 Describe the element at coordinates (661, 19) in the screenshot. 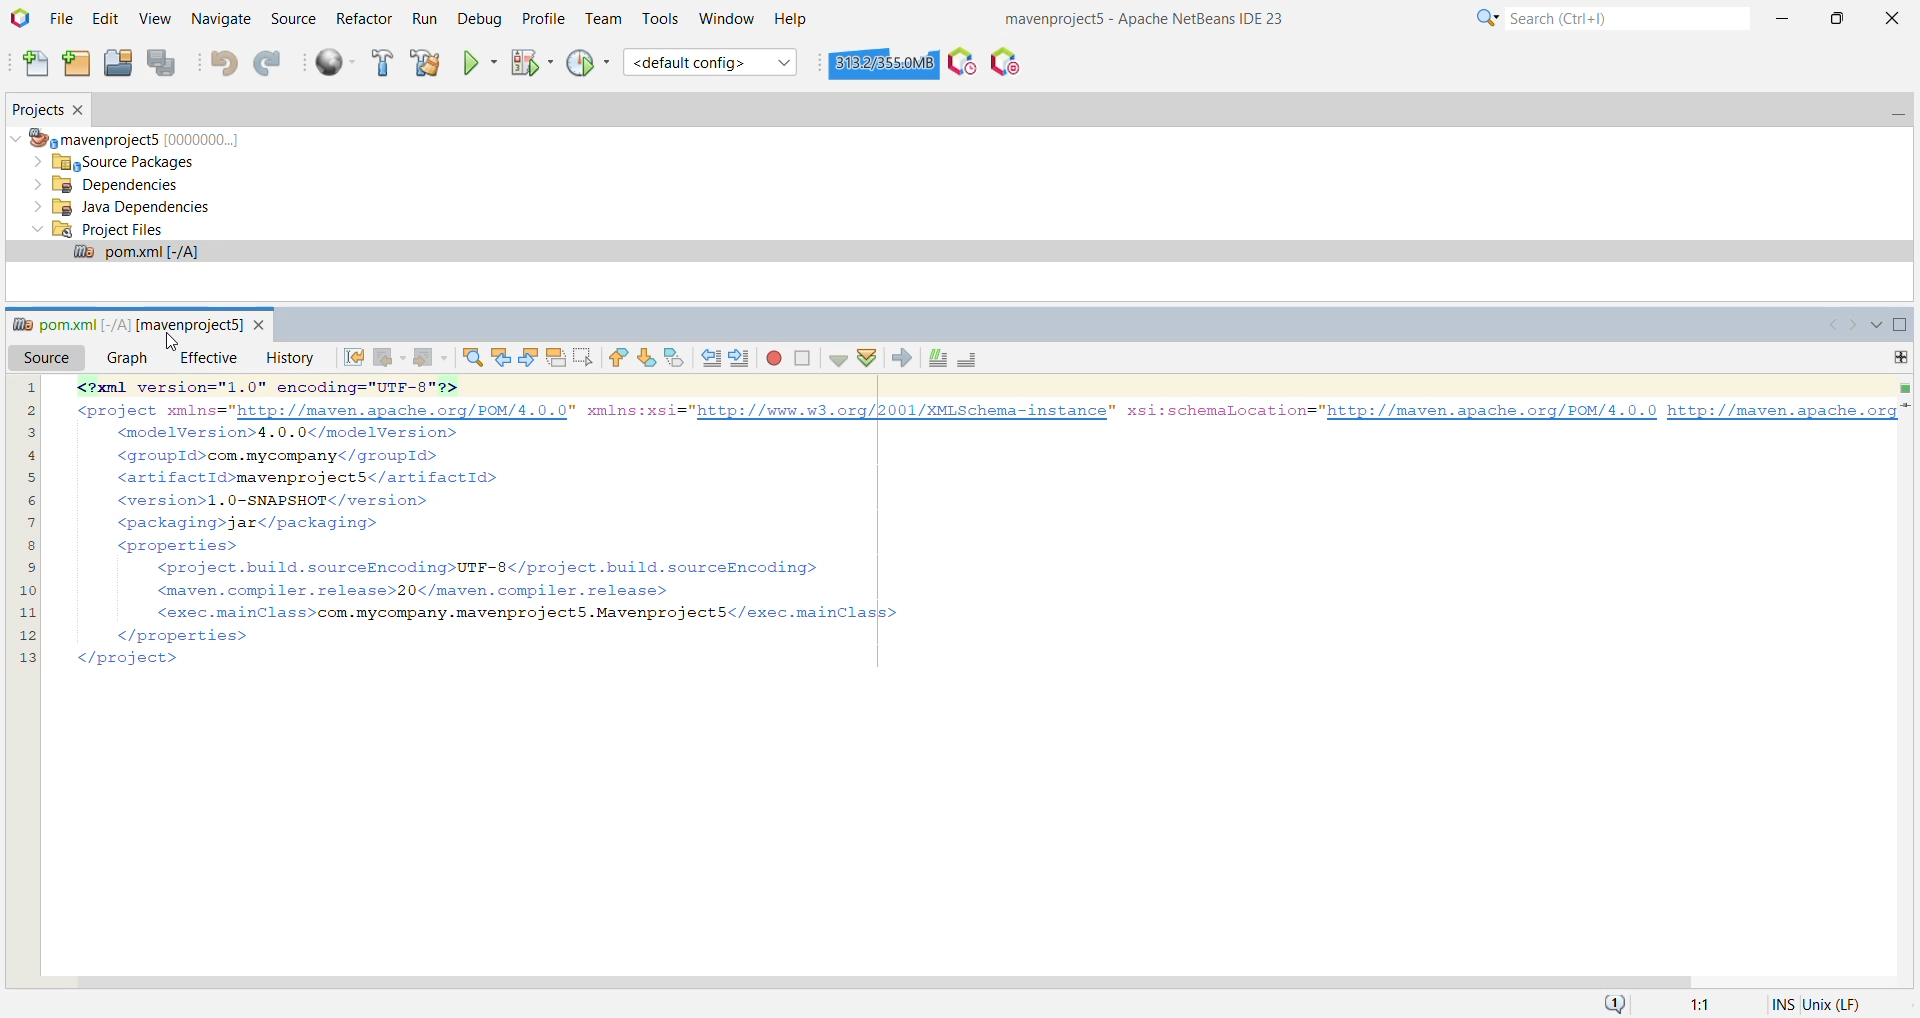

I see `Tools` at that location.